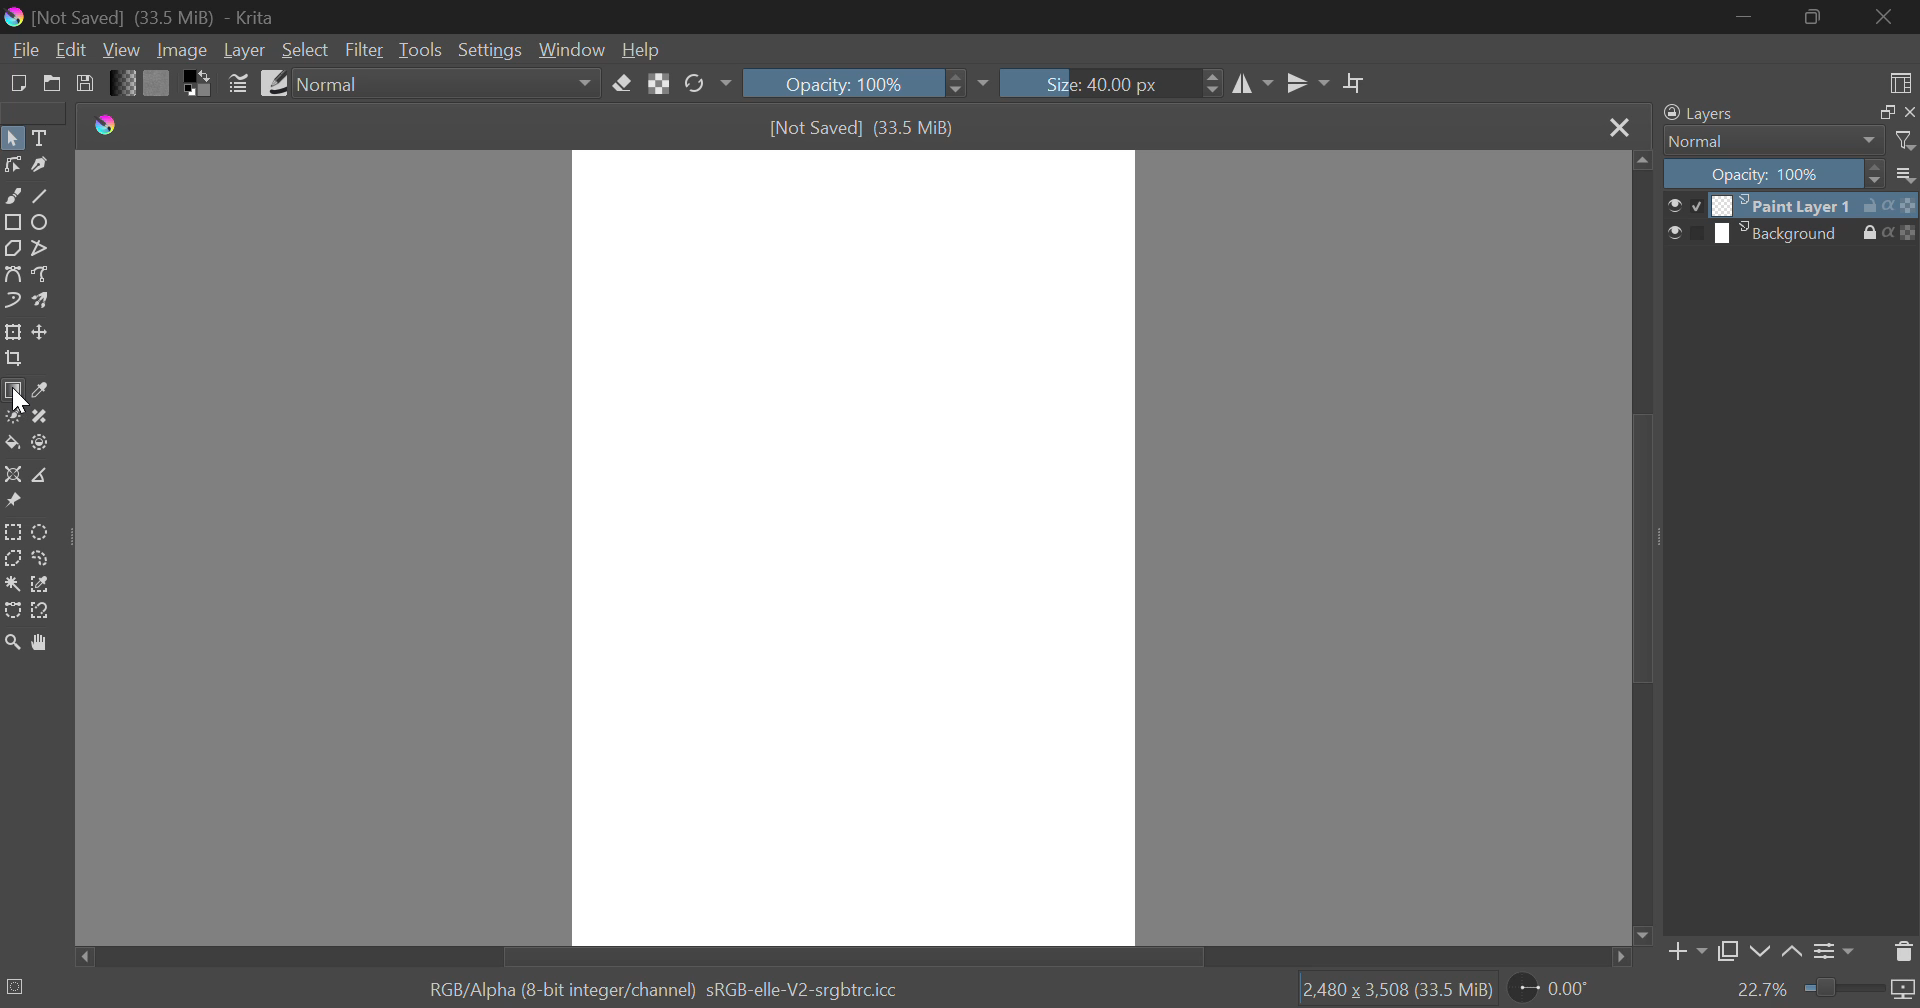  What do you see at coordinates (38, 136) in the screenshot?
I see `Text` at bounding box center [38, 136].